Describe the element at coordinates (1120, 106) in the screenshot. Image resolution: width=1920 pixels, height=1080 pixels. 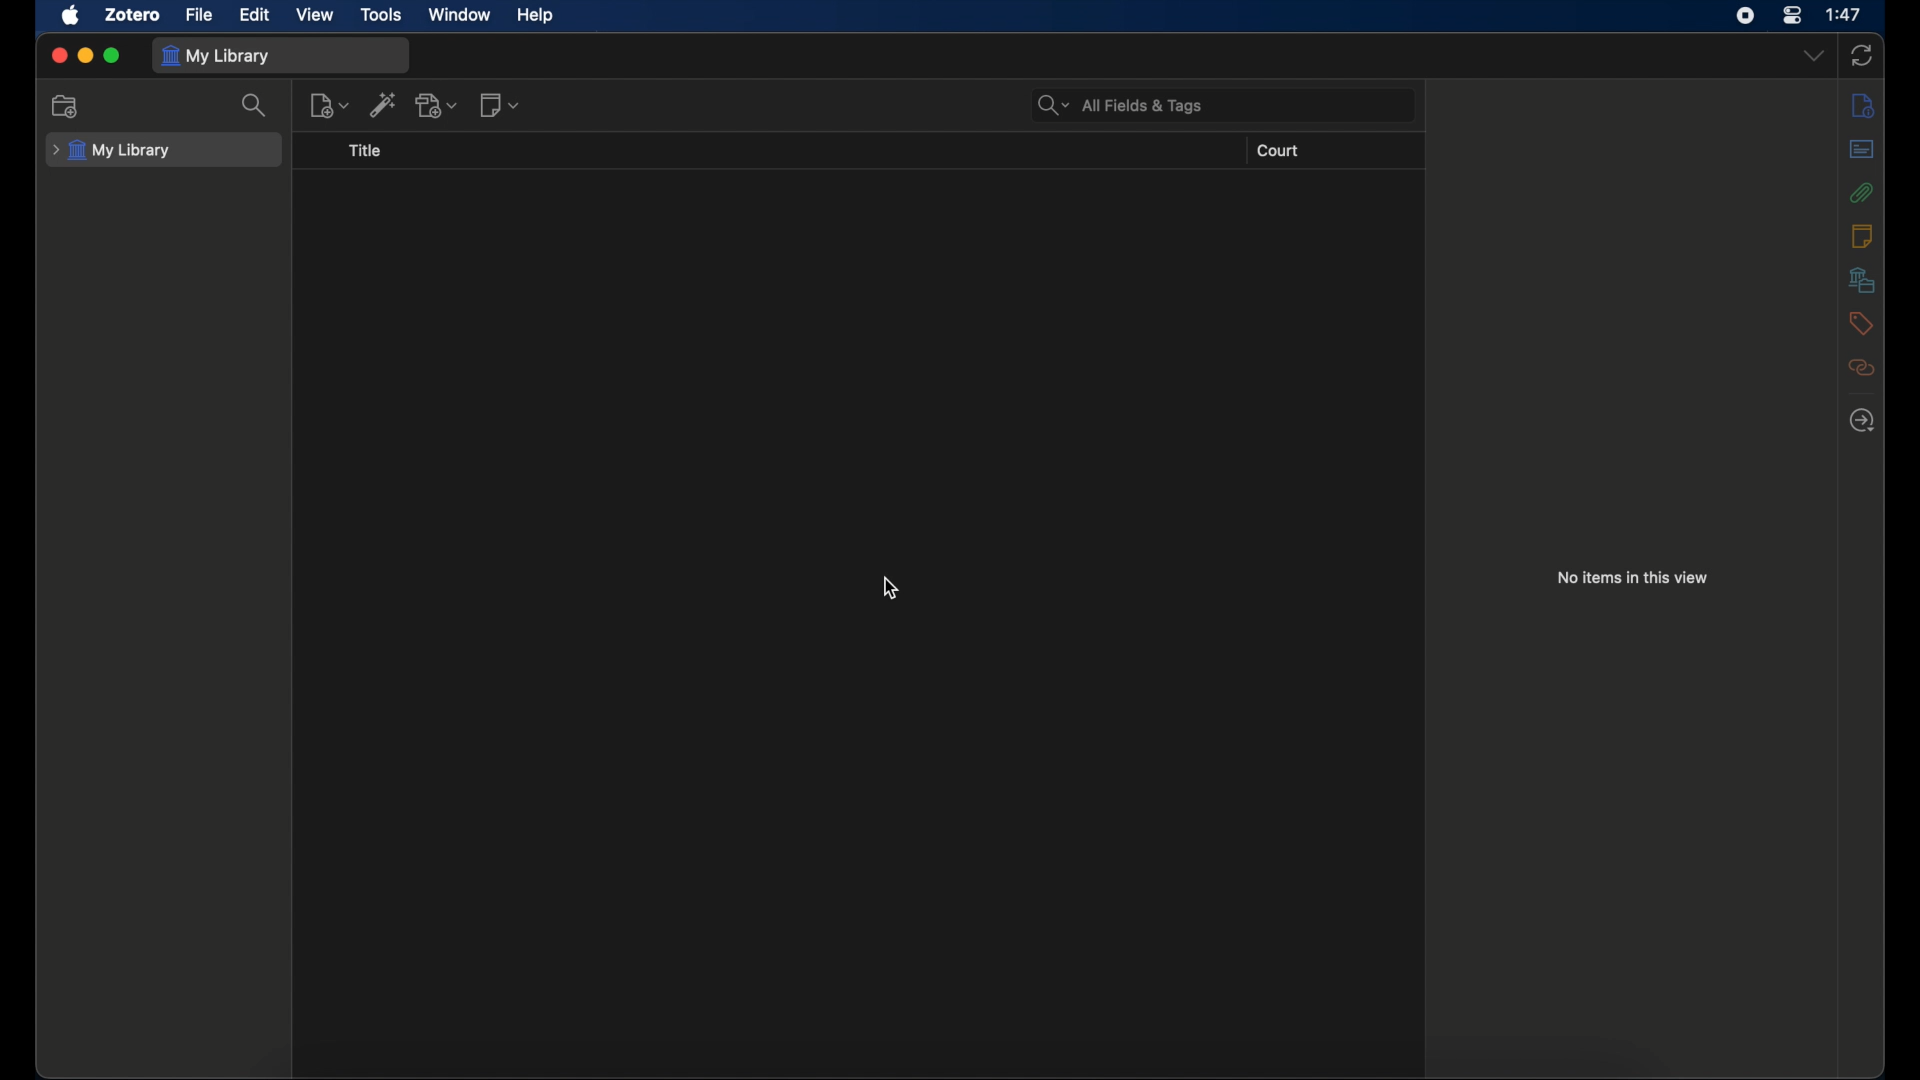
I see `all fields & tags` at that location.